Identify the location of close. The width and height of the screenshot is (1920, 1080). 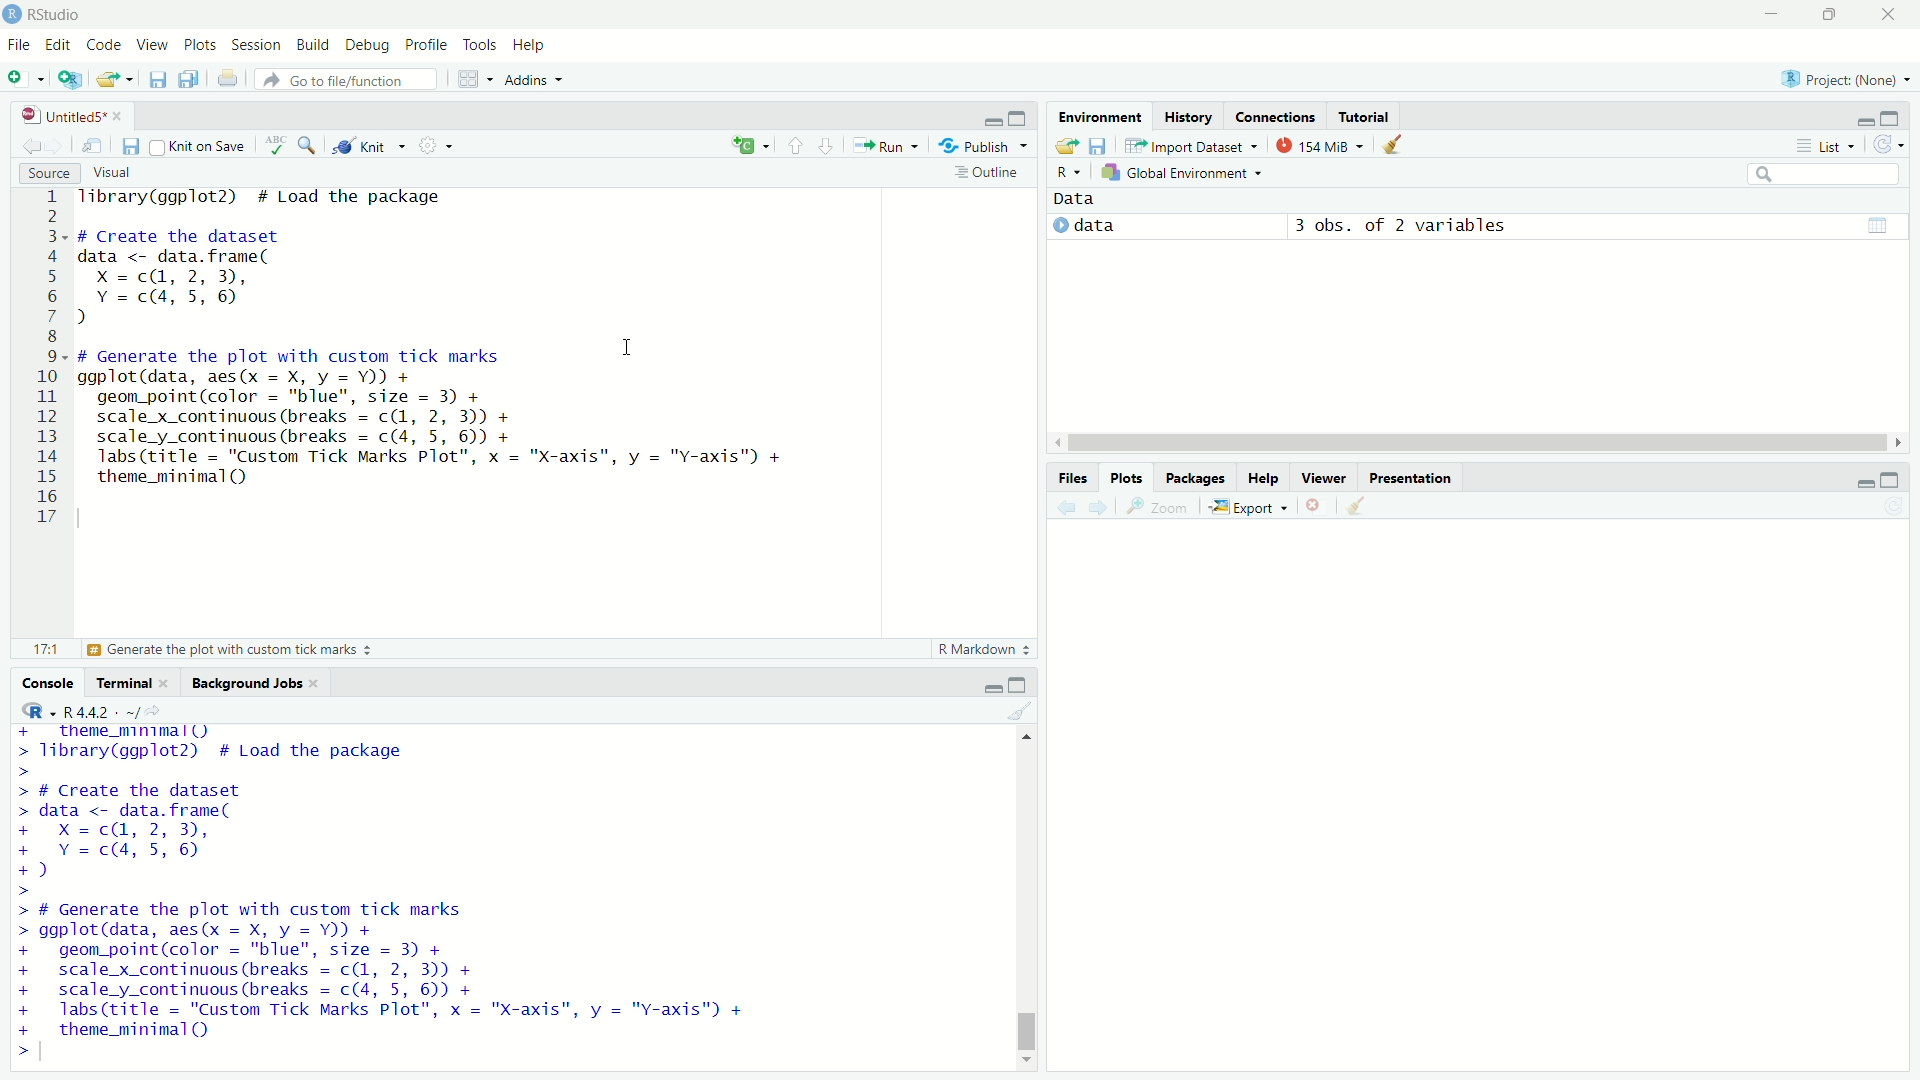
(172, 683).